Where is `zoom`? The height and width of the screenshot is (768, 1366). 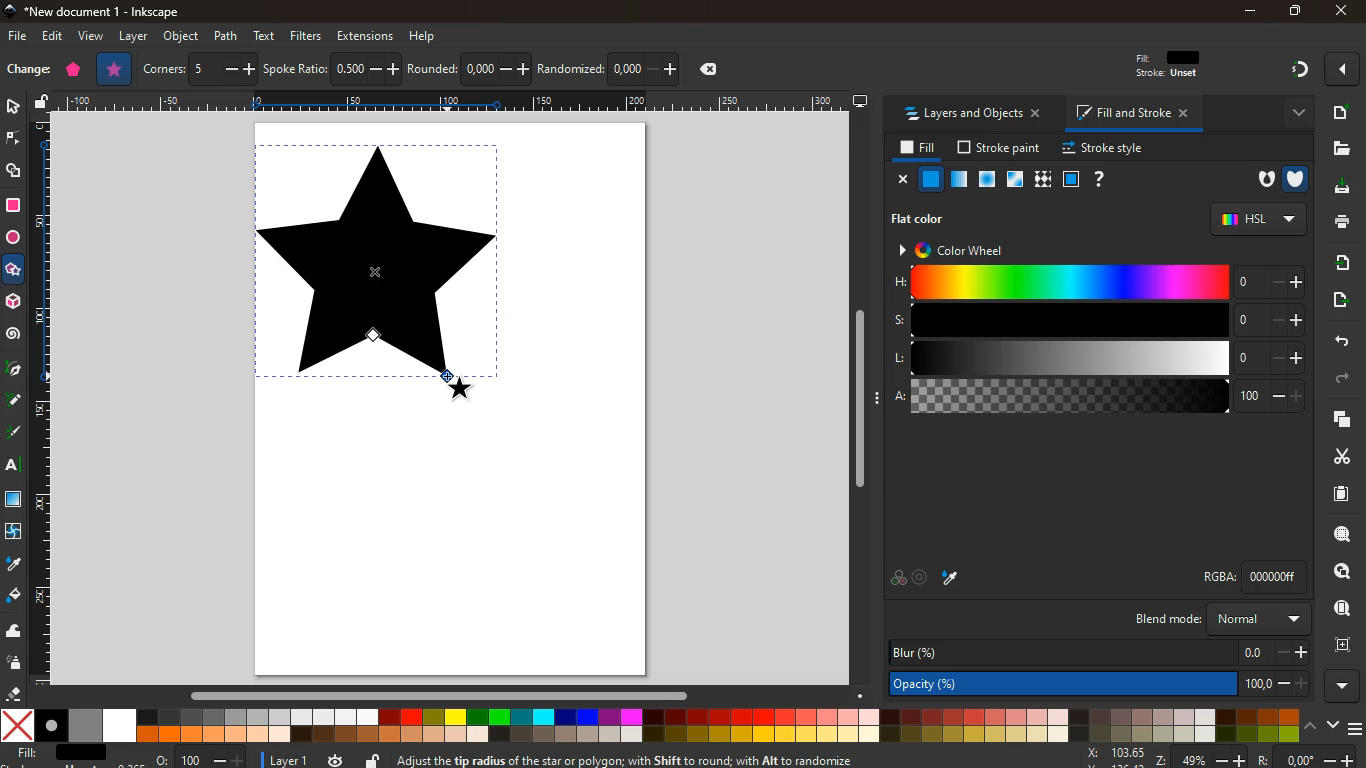 zoom is located at coordinates (1214, 758).